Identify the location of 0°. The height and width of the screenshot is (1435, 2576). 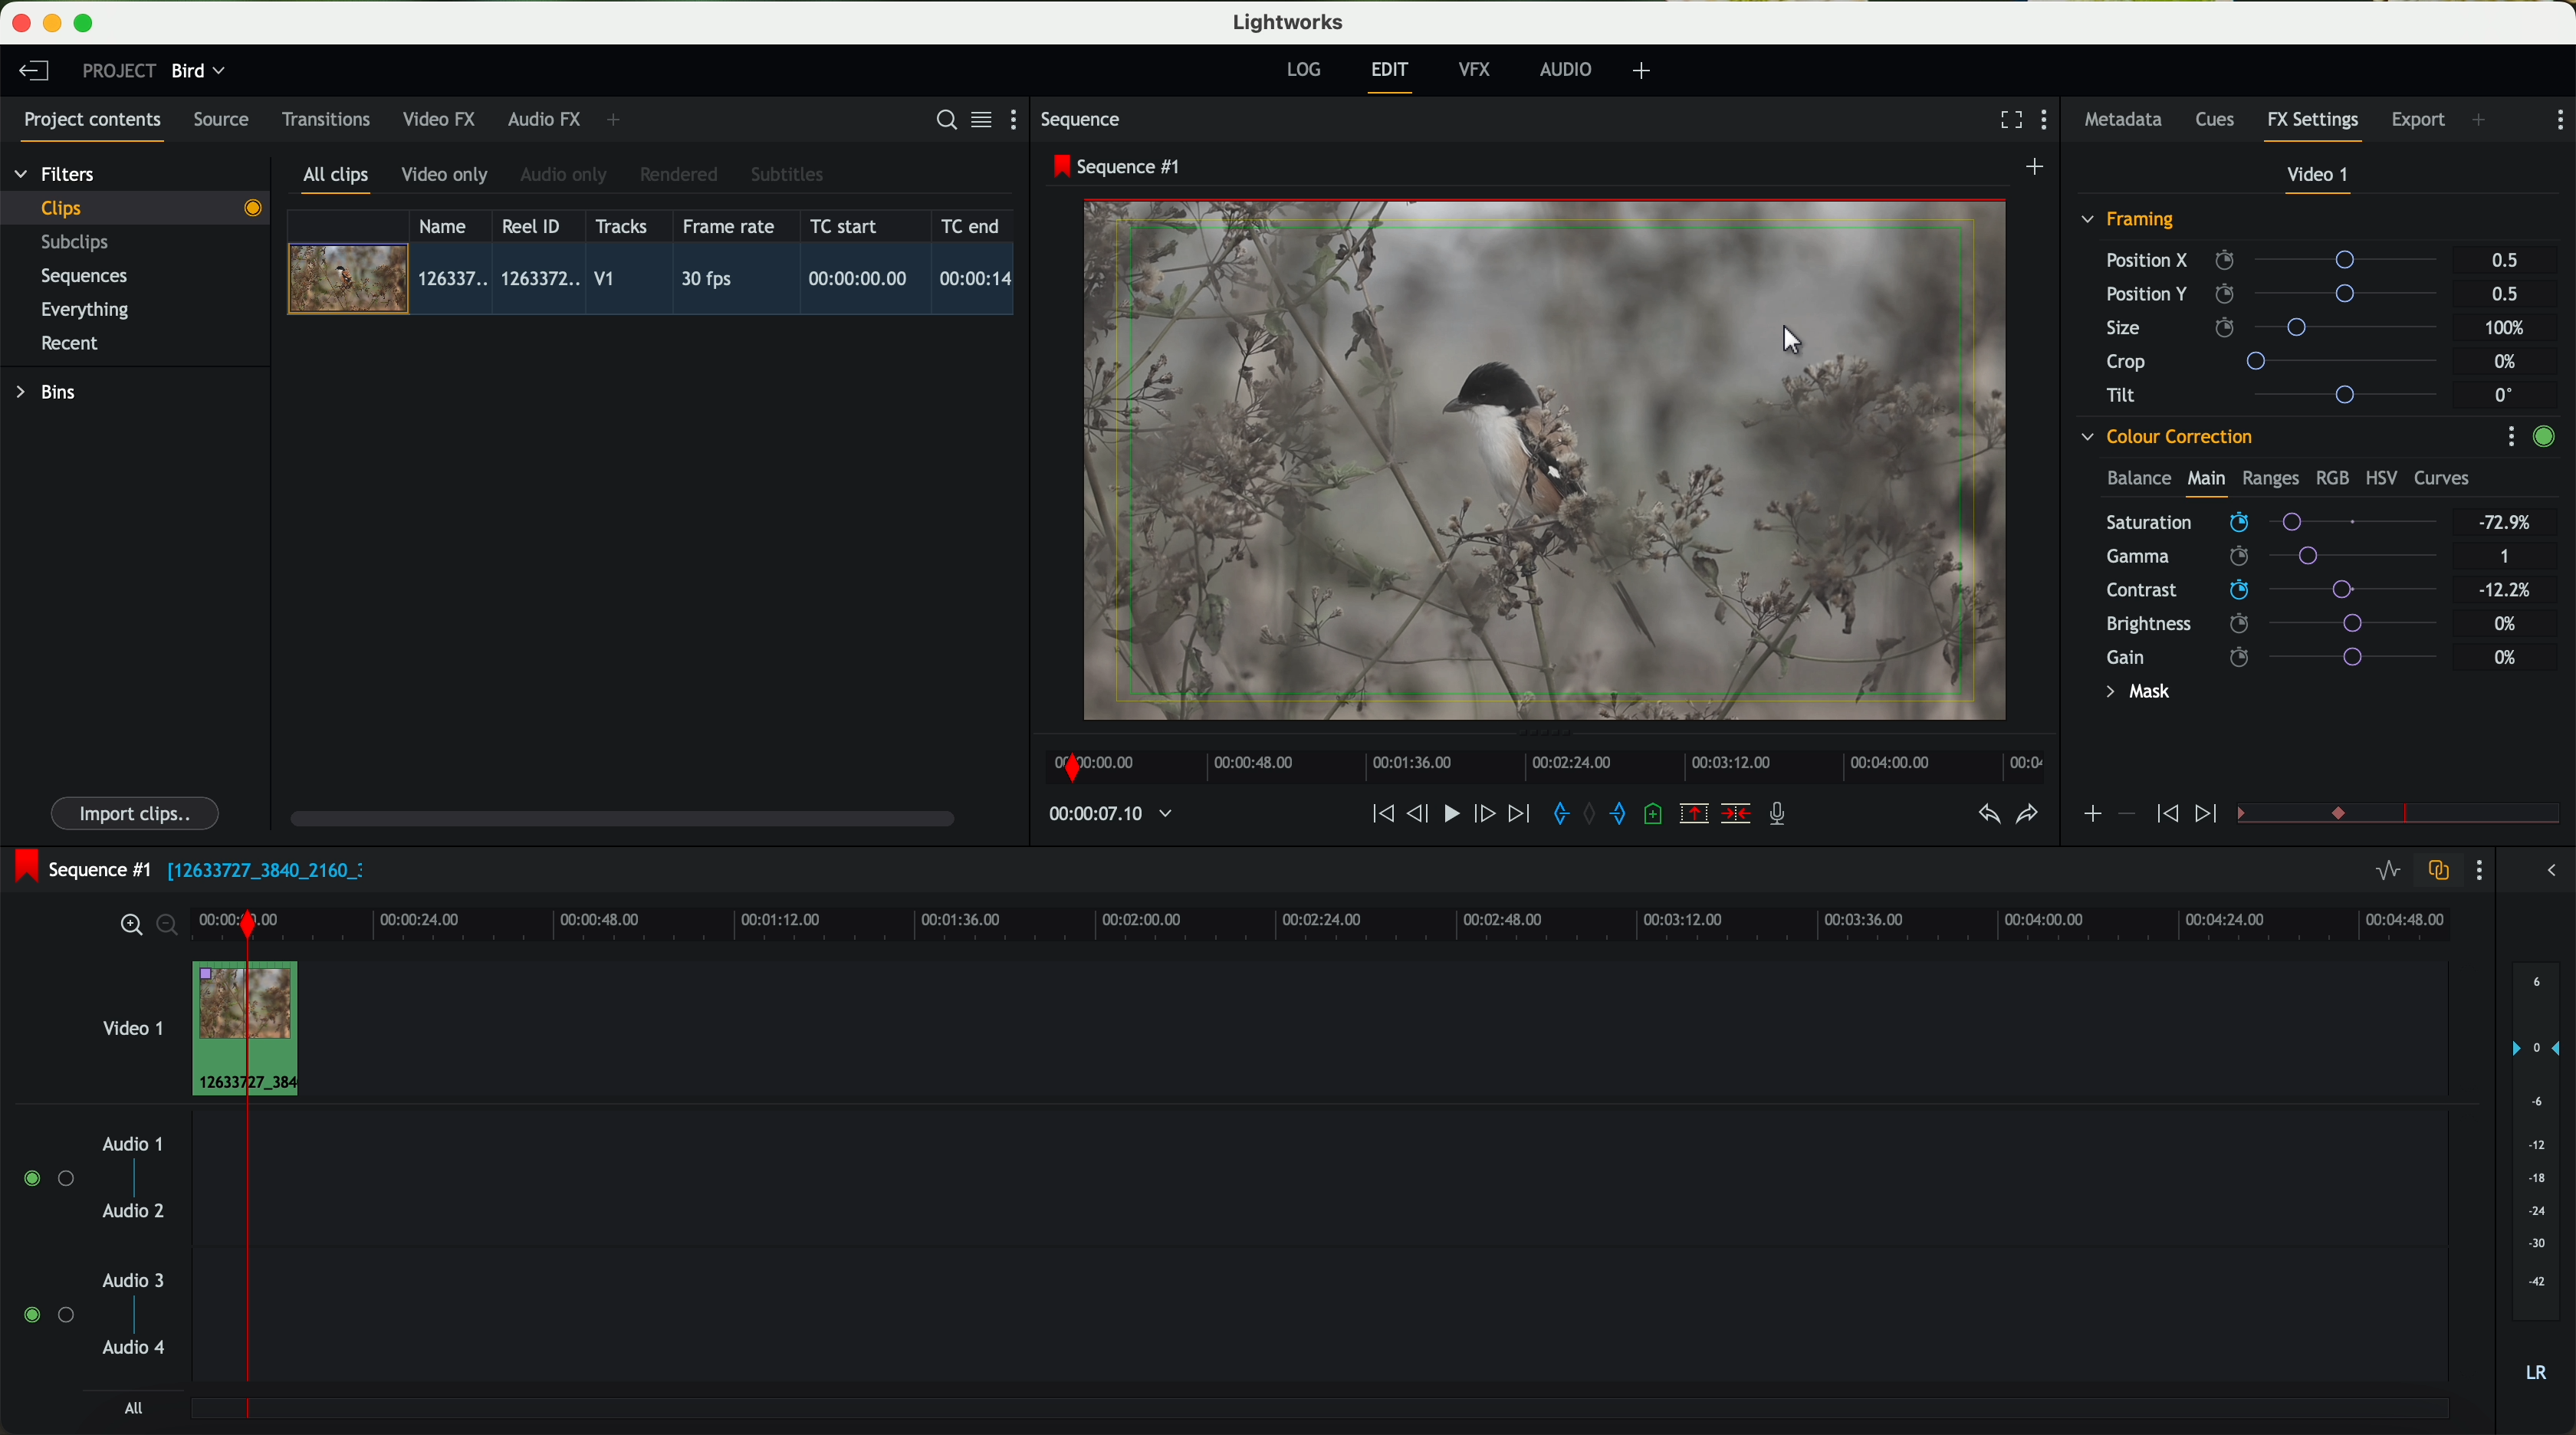
(2505, 394).